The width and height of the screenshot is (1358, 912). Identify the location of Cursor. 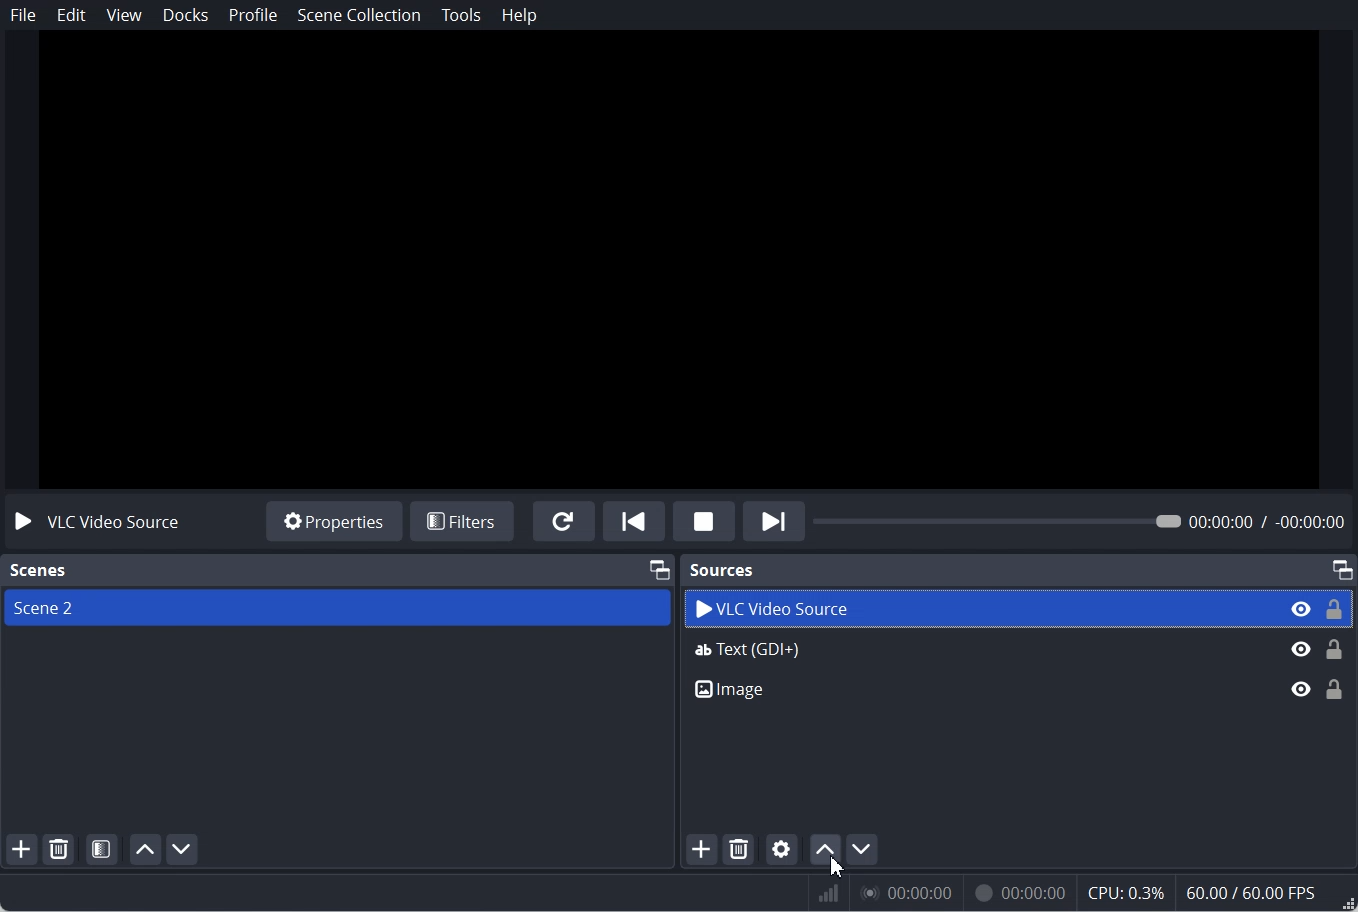
(839, 865).